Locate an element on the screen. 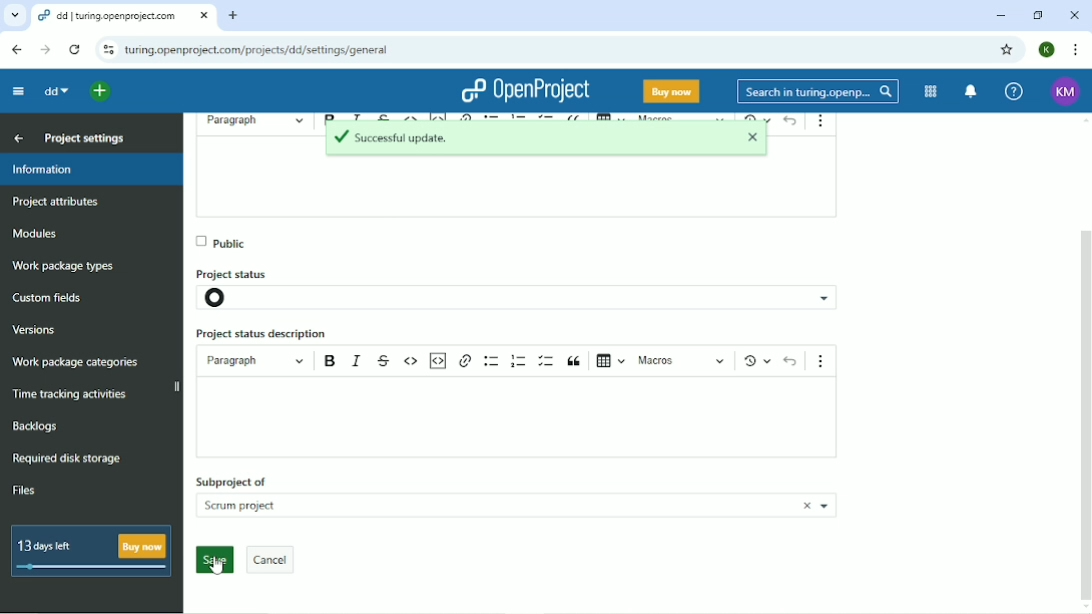 This screenshot has height=614, width=1092. Modules is located at coordinates (33, 233).